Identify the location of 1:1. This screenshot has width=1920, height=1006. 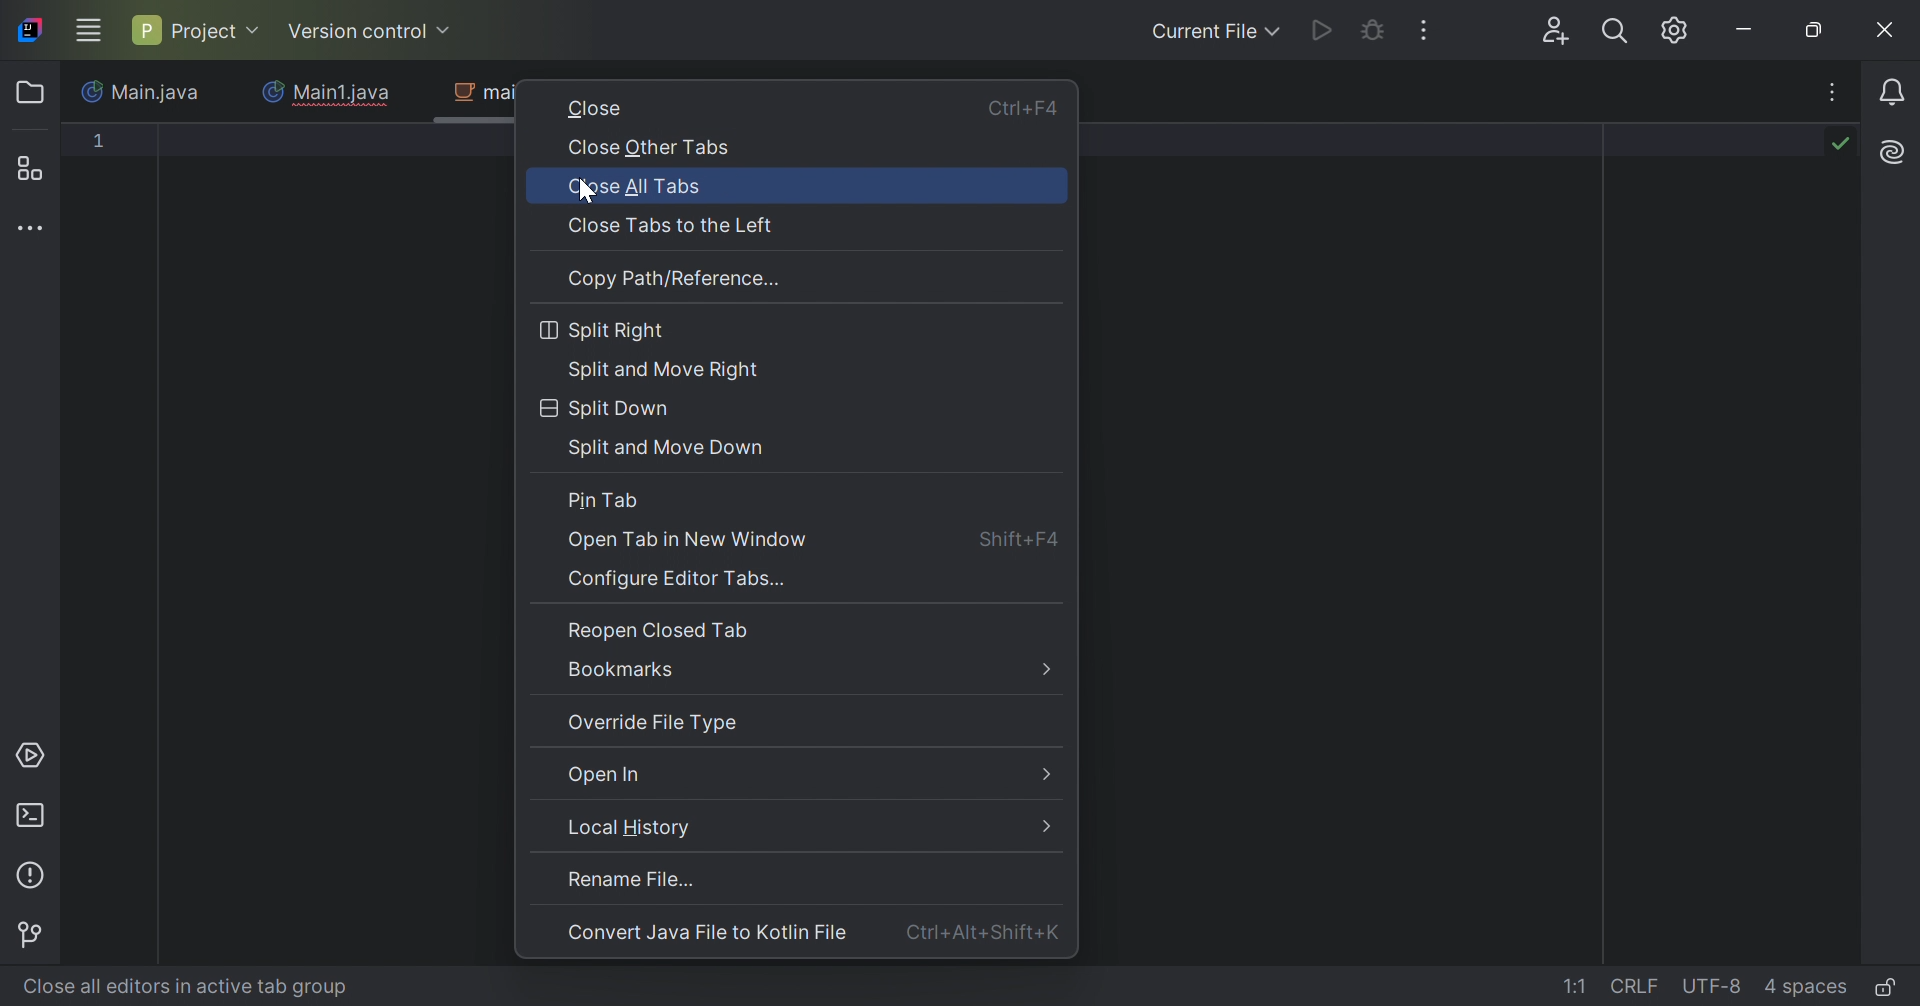
(1577, 988).